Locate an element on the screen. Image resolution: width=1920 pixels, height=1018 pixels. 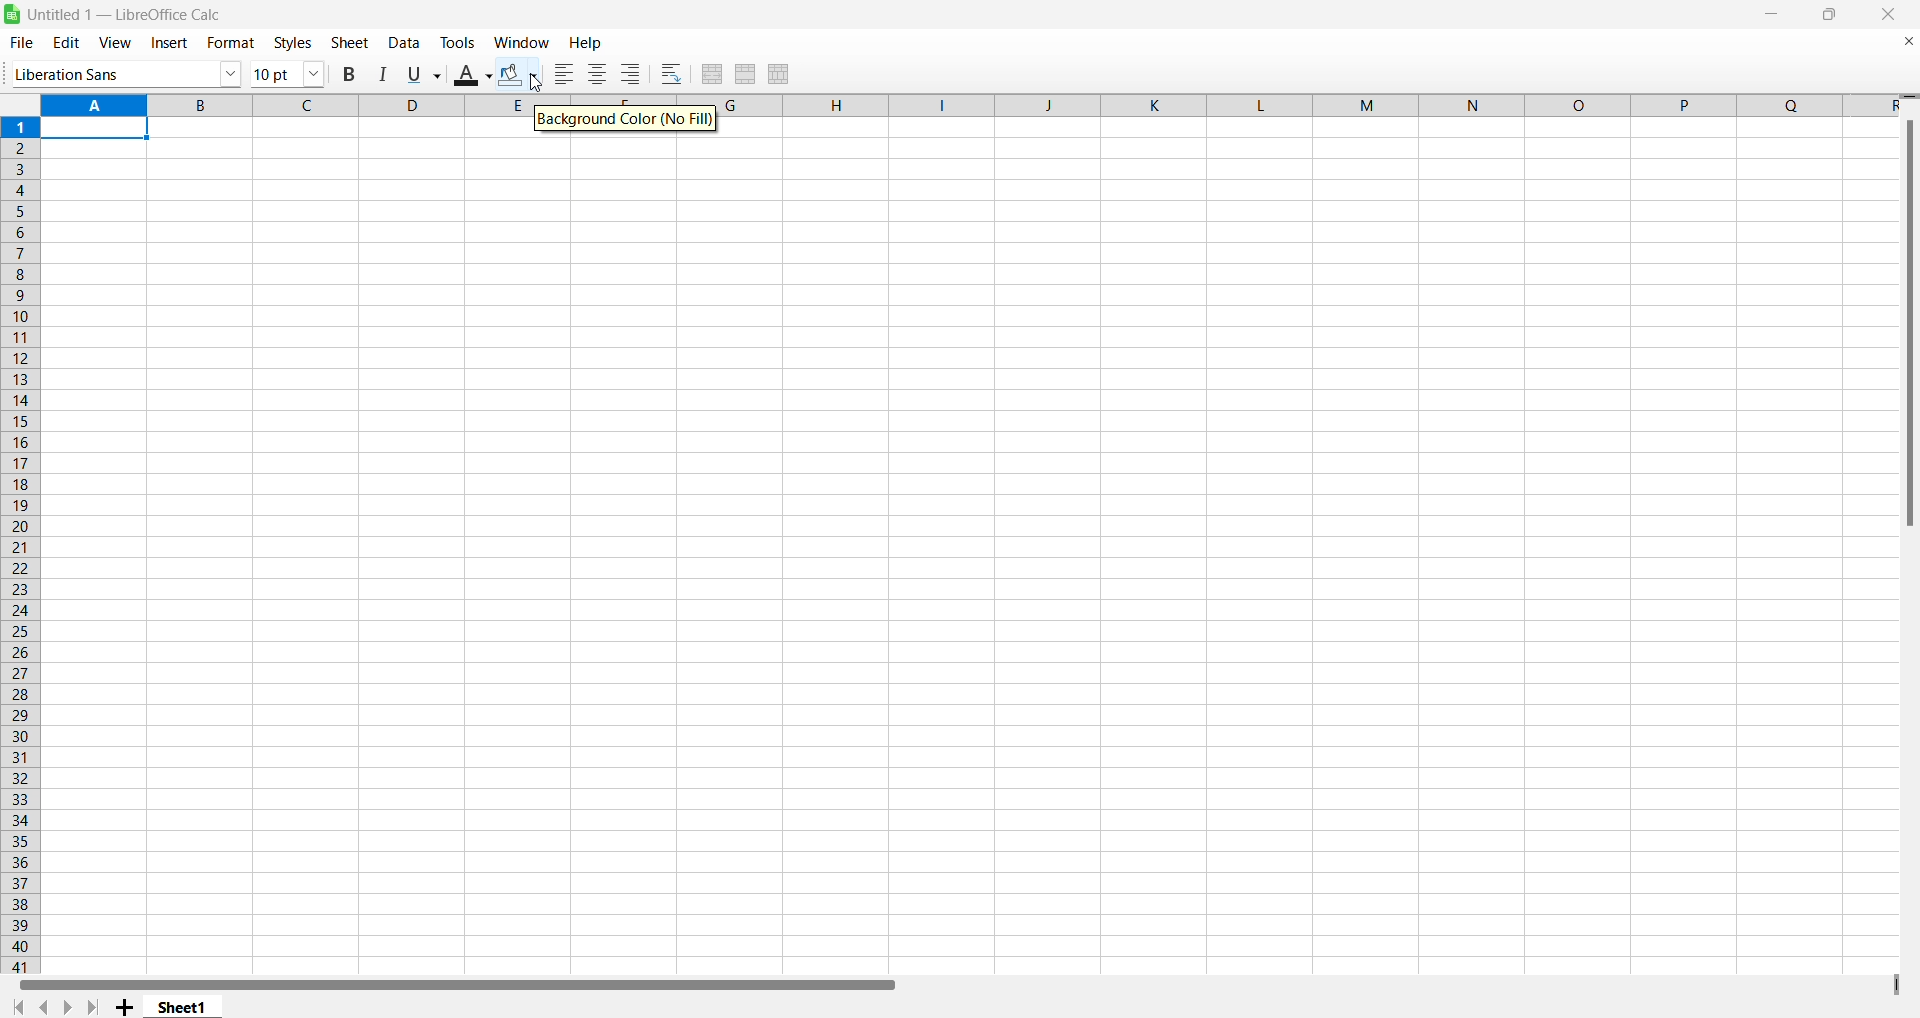
edit is located at coordinates (64, 41).